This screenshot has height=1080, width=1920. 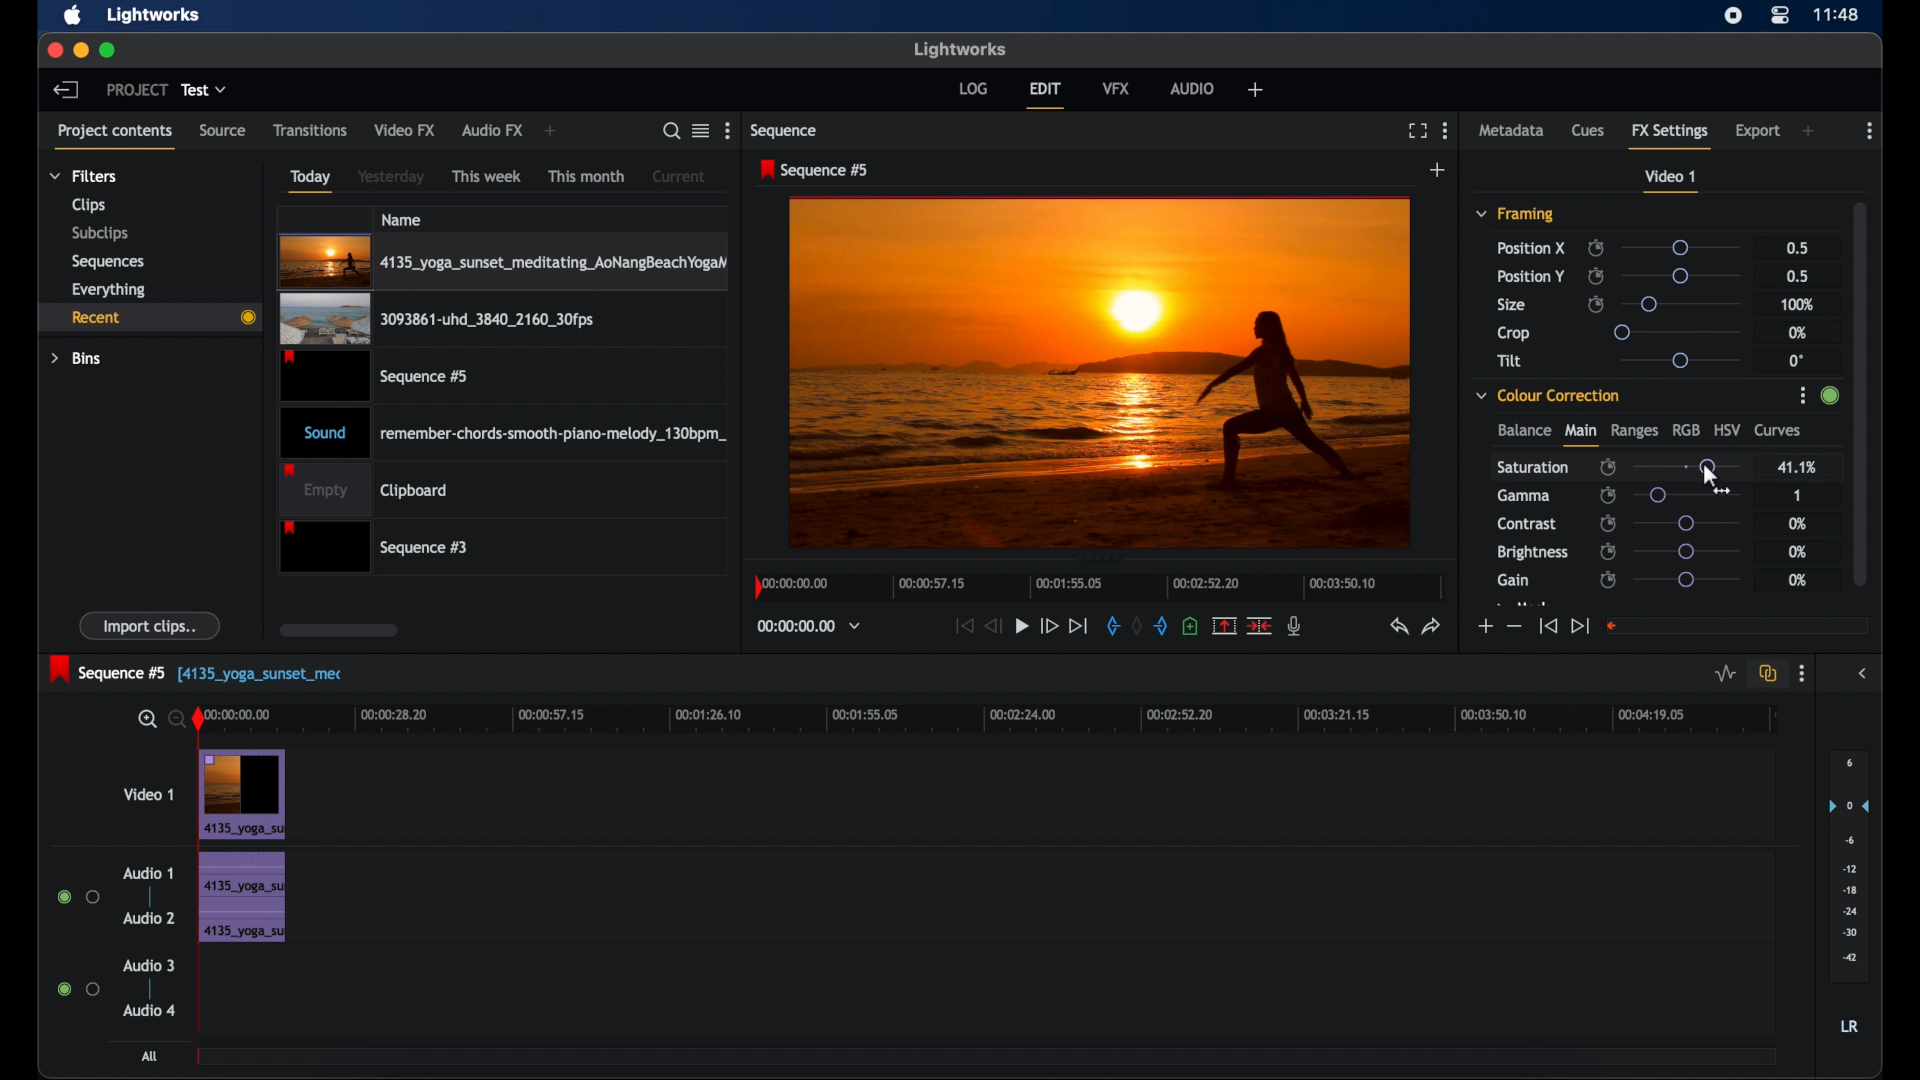 What do you see at coordinates (109, 289) in the screenshot?
I see `everything` at bounding box center [109, 289].